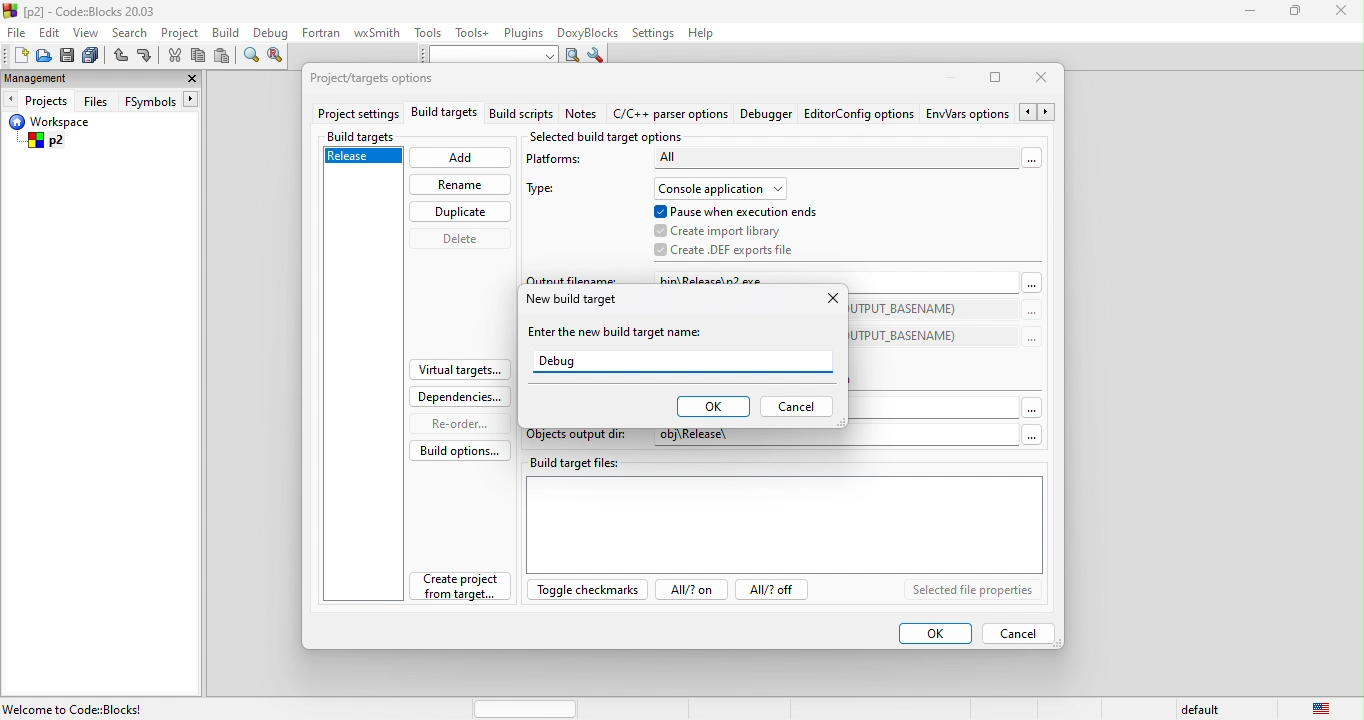 This screenshot has width=1364, height=720. I want to click on text to search, so click(483, 55).